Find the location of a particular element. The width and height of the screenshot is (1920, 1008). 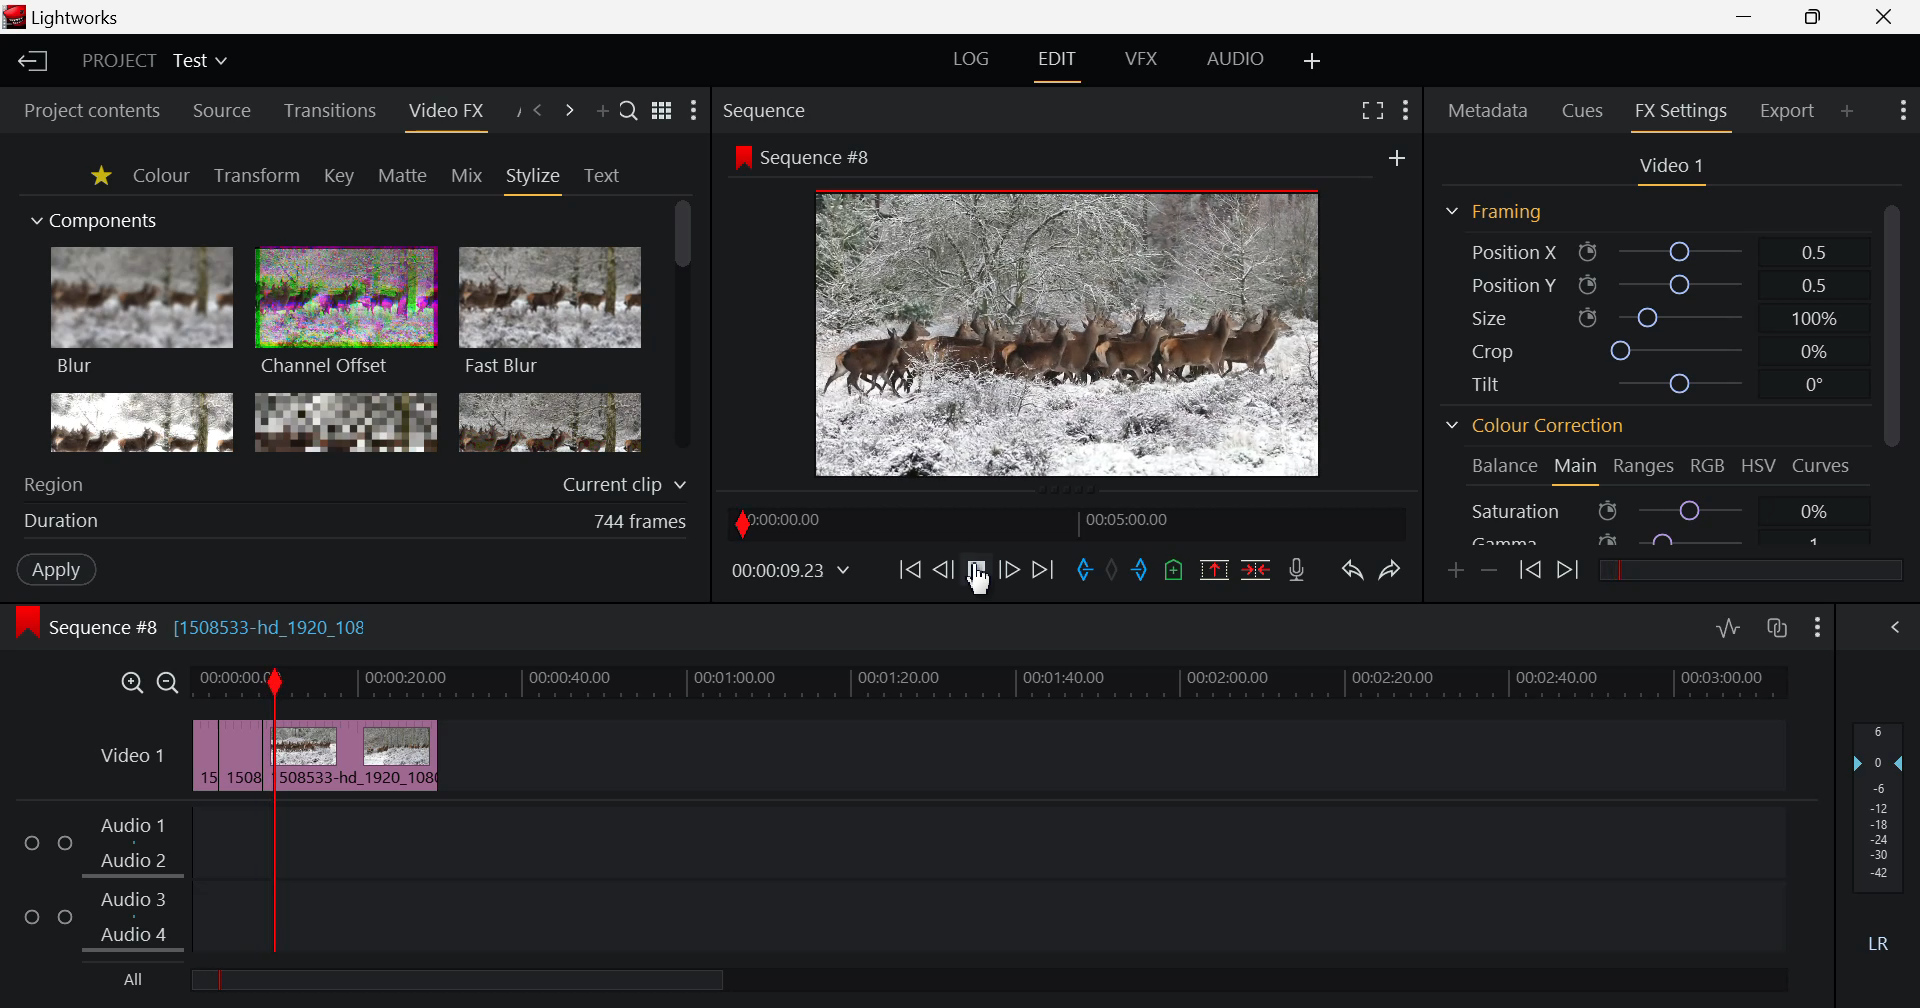

Gamma is located at coordinates (1663, 537).